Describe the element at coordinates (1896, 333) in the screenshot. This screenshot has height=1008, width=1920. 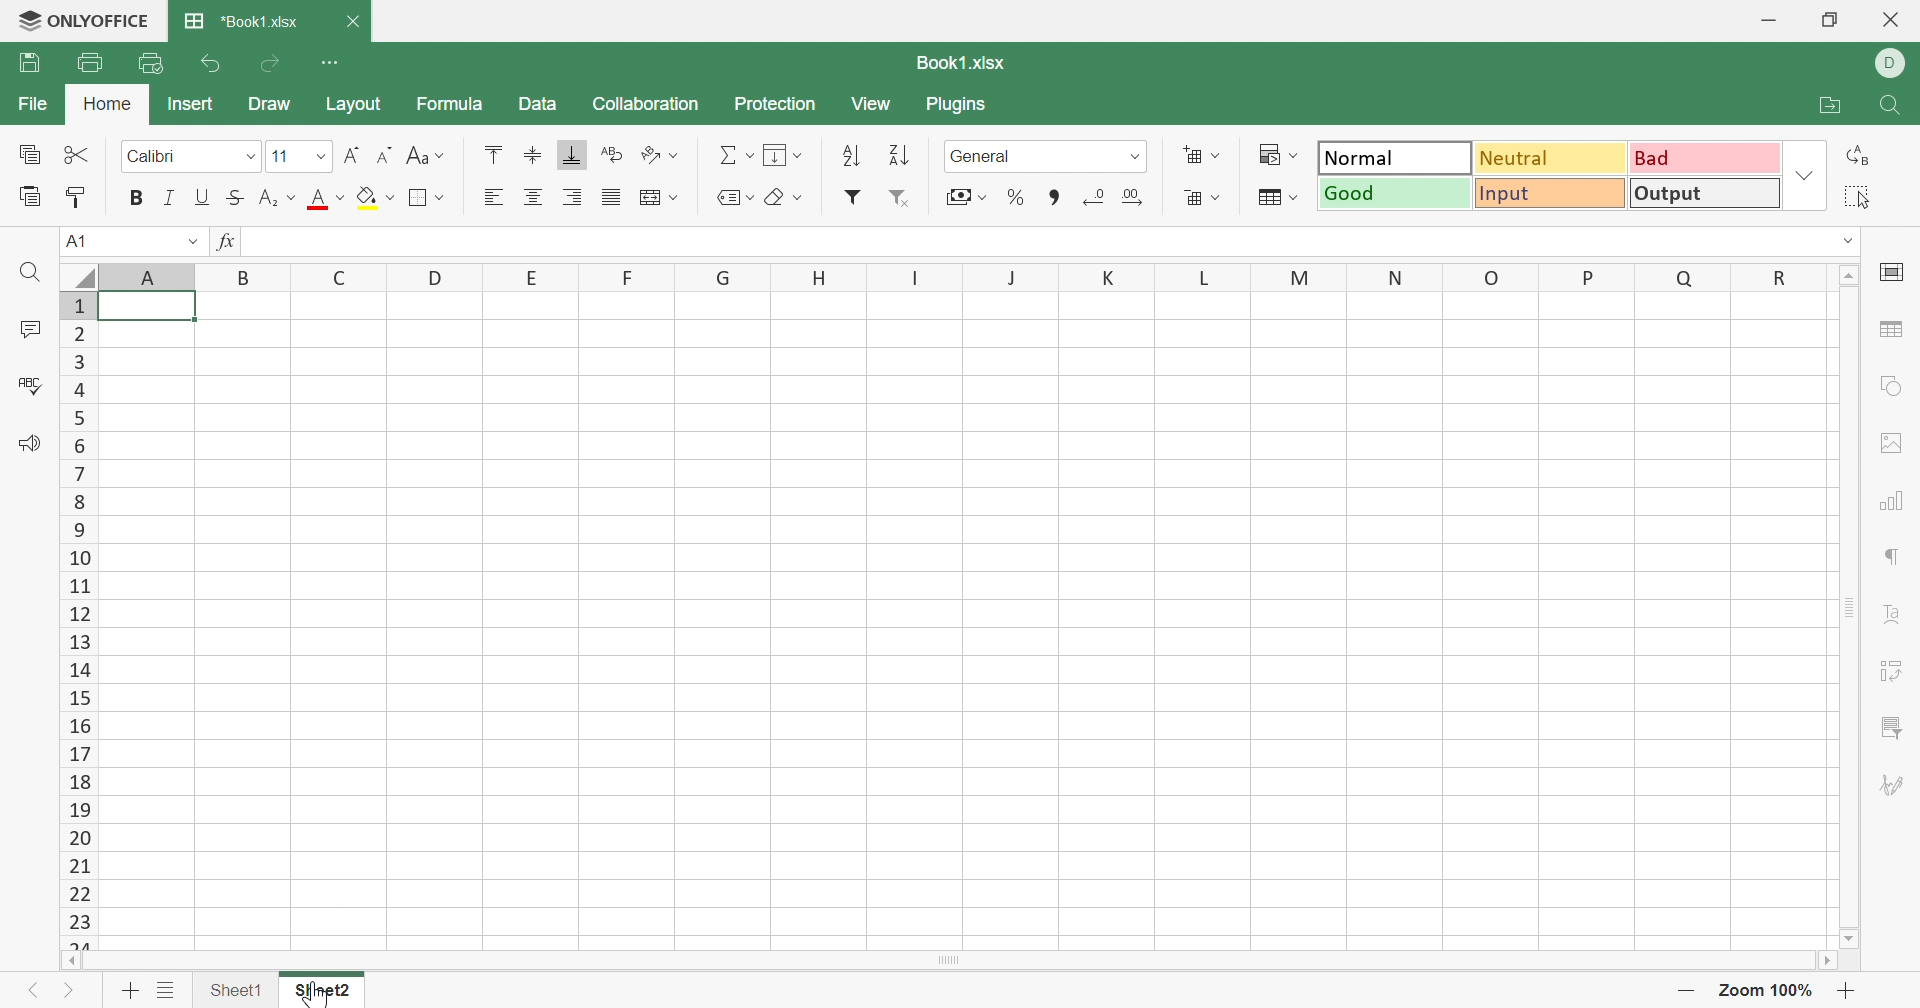
I see `table settings` at that location.